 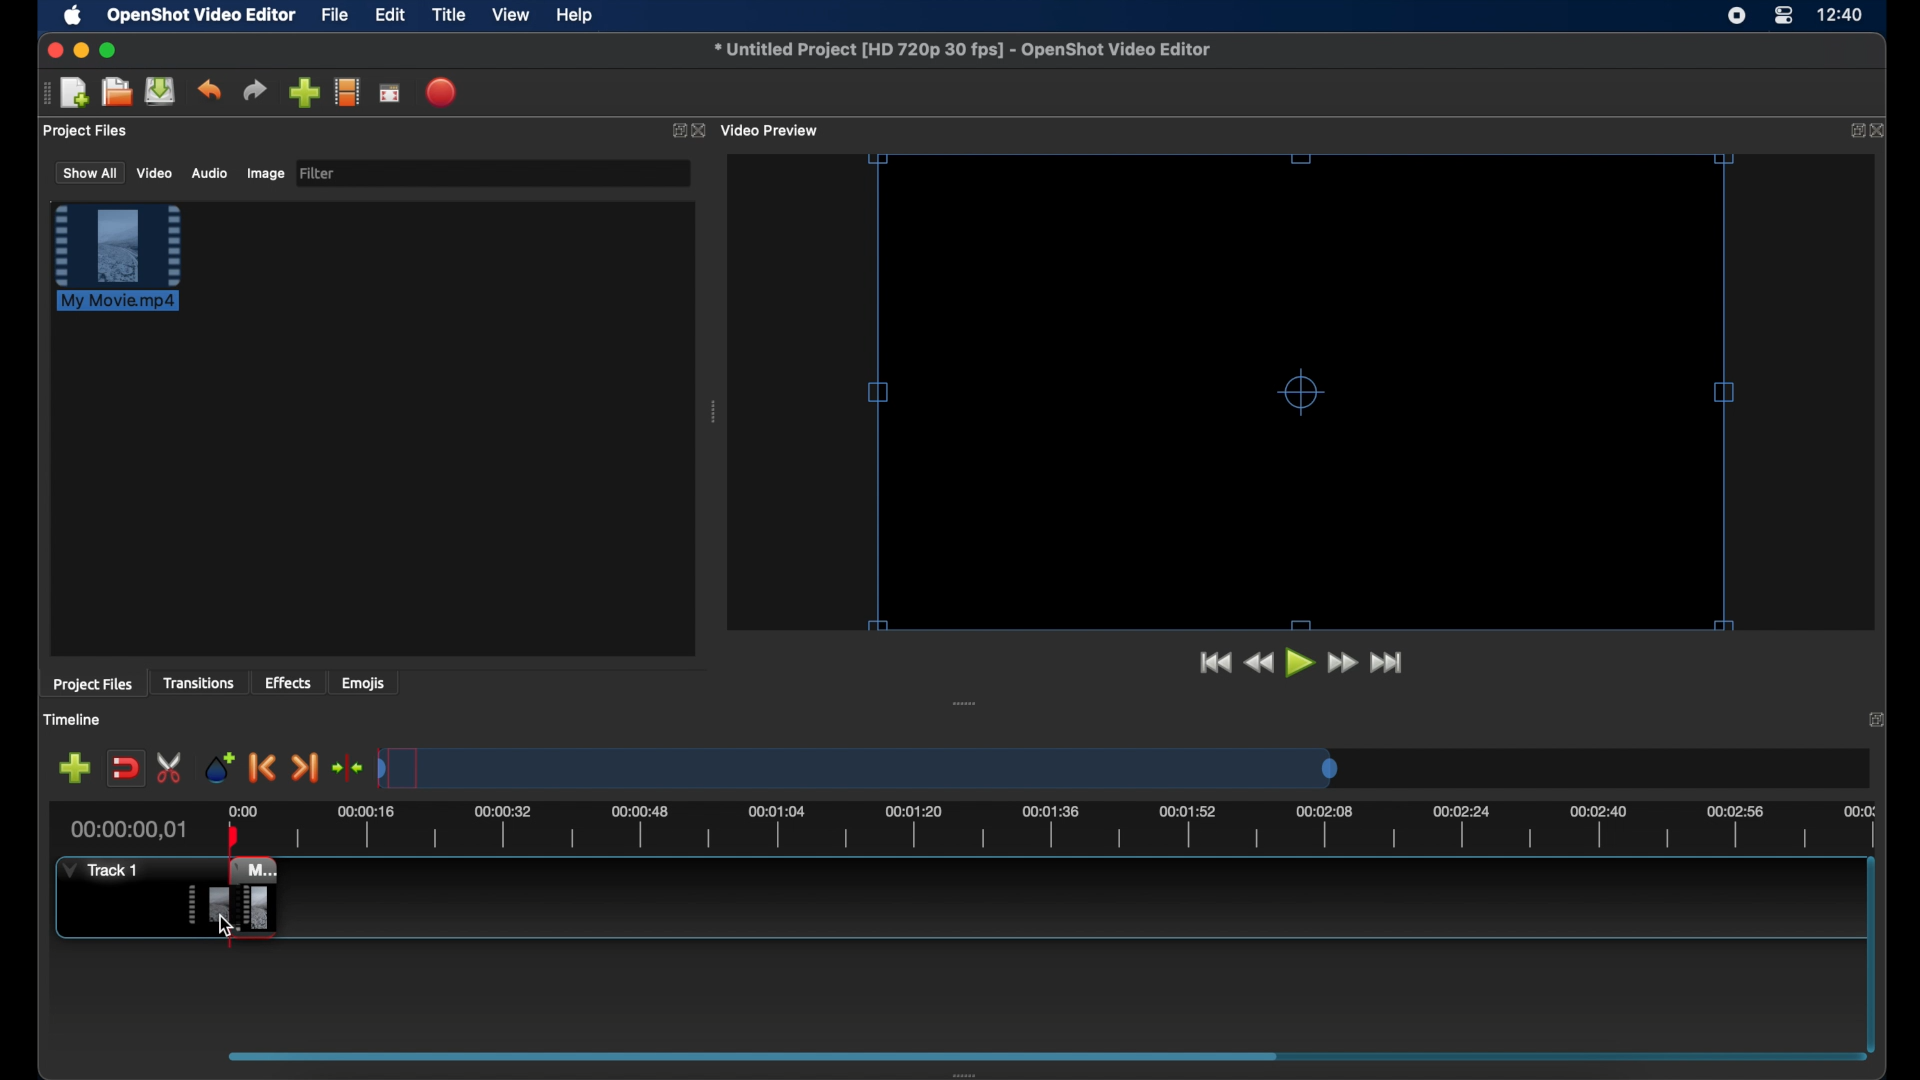 I want to click on jump to start, so click(x=1389, y=662).